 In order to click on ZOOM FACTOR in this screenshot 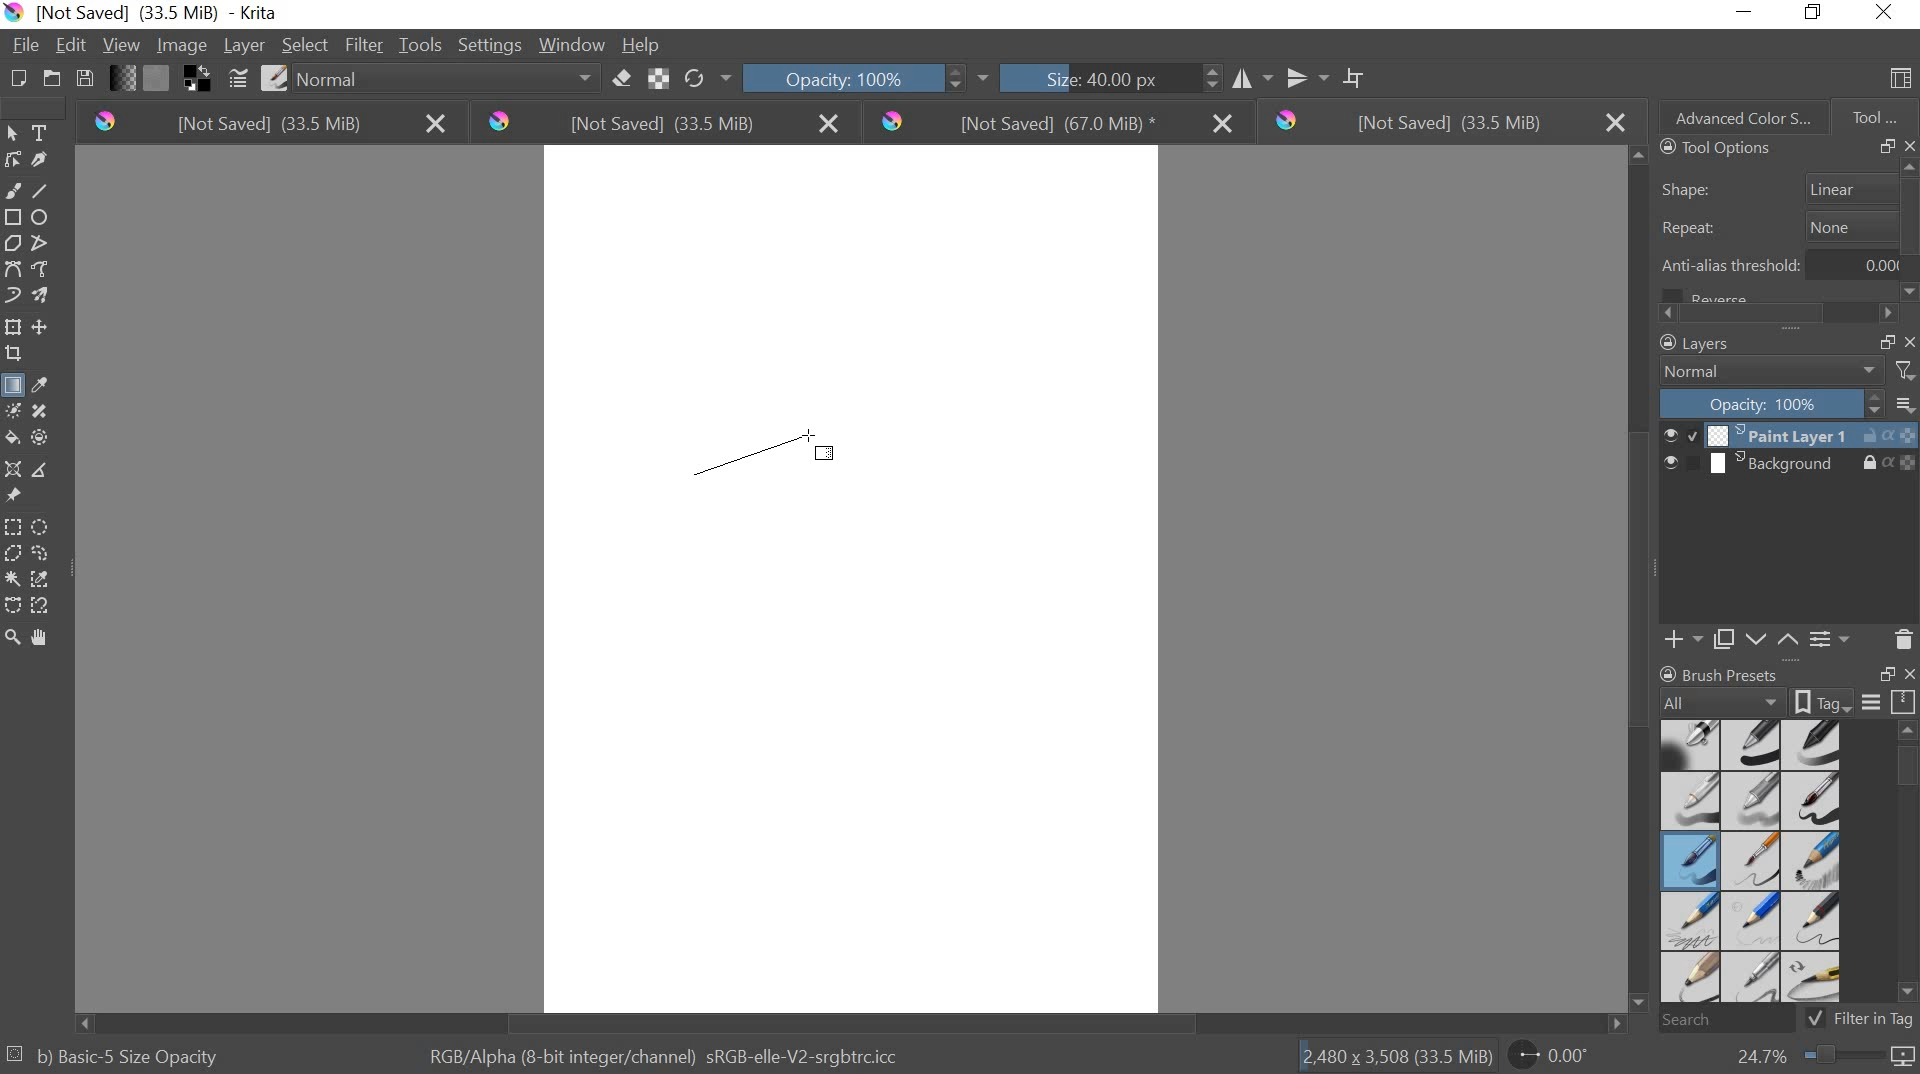, I will do `click(1819, 1059)`.